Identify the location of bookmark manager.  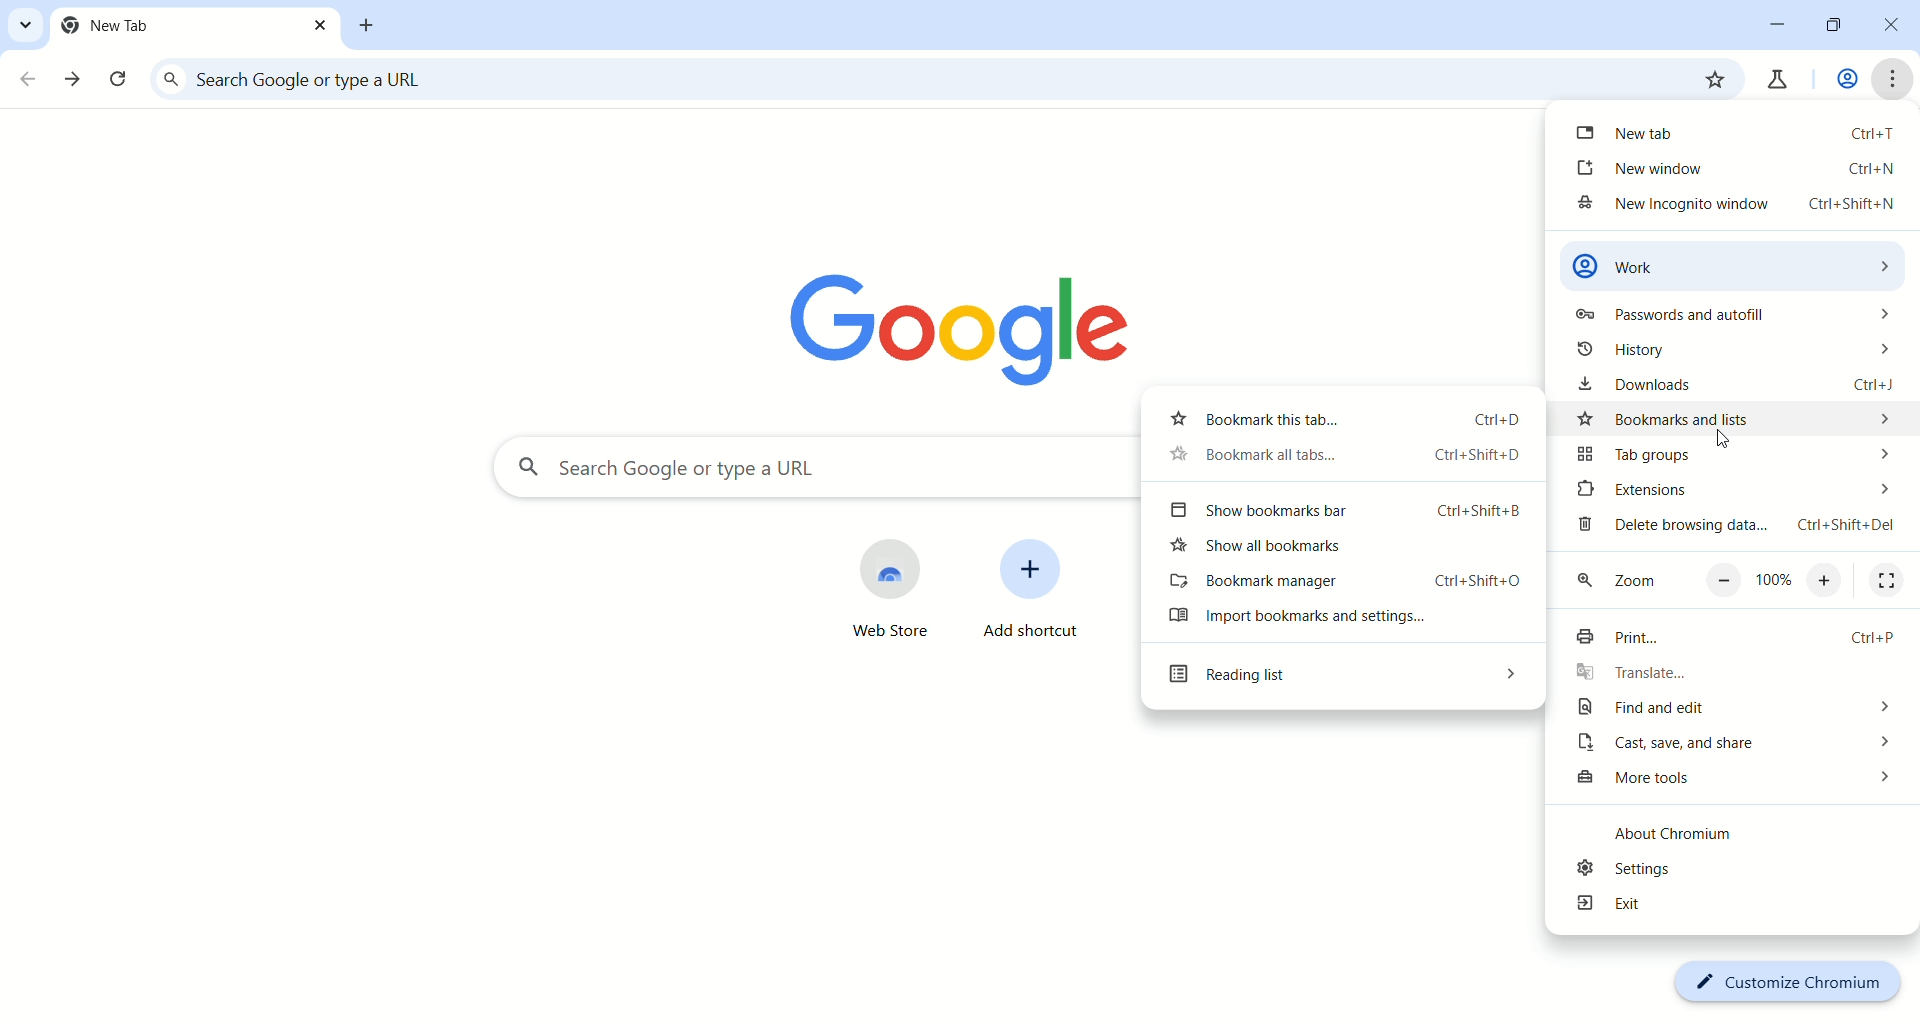
(1345, 584).